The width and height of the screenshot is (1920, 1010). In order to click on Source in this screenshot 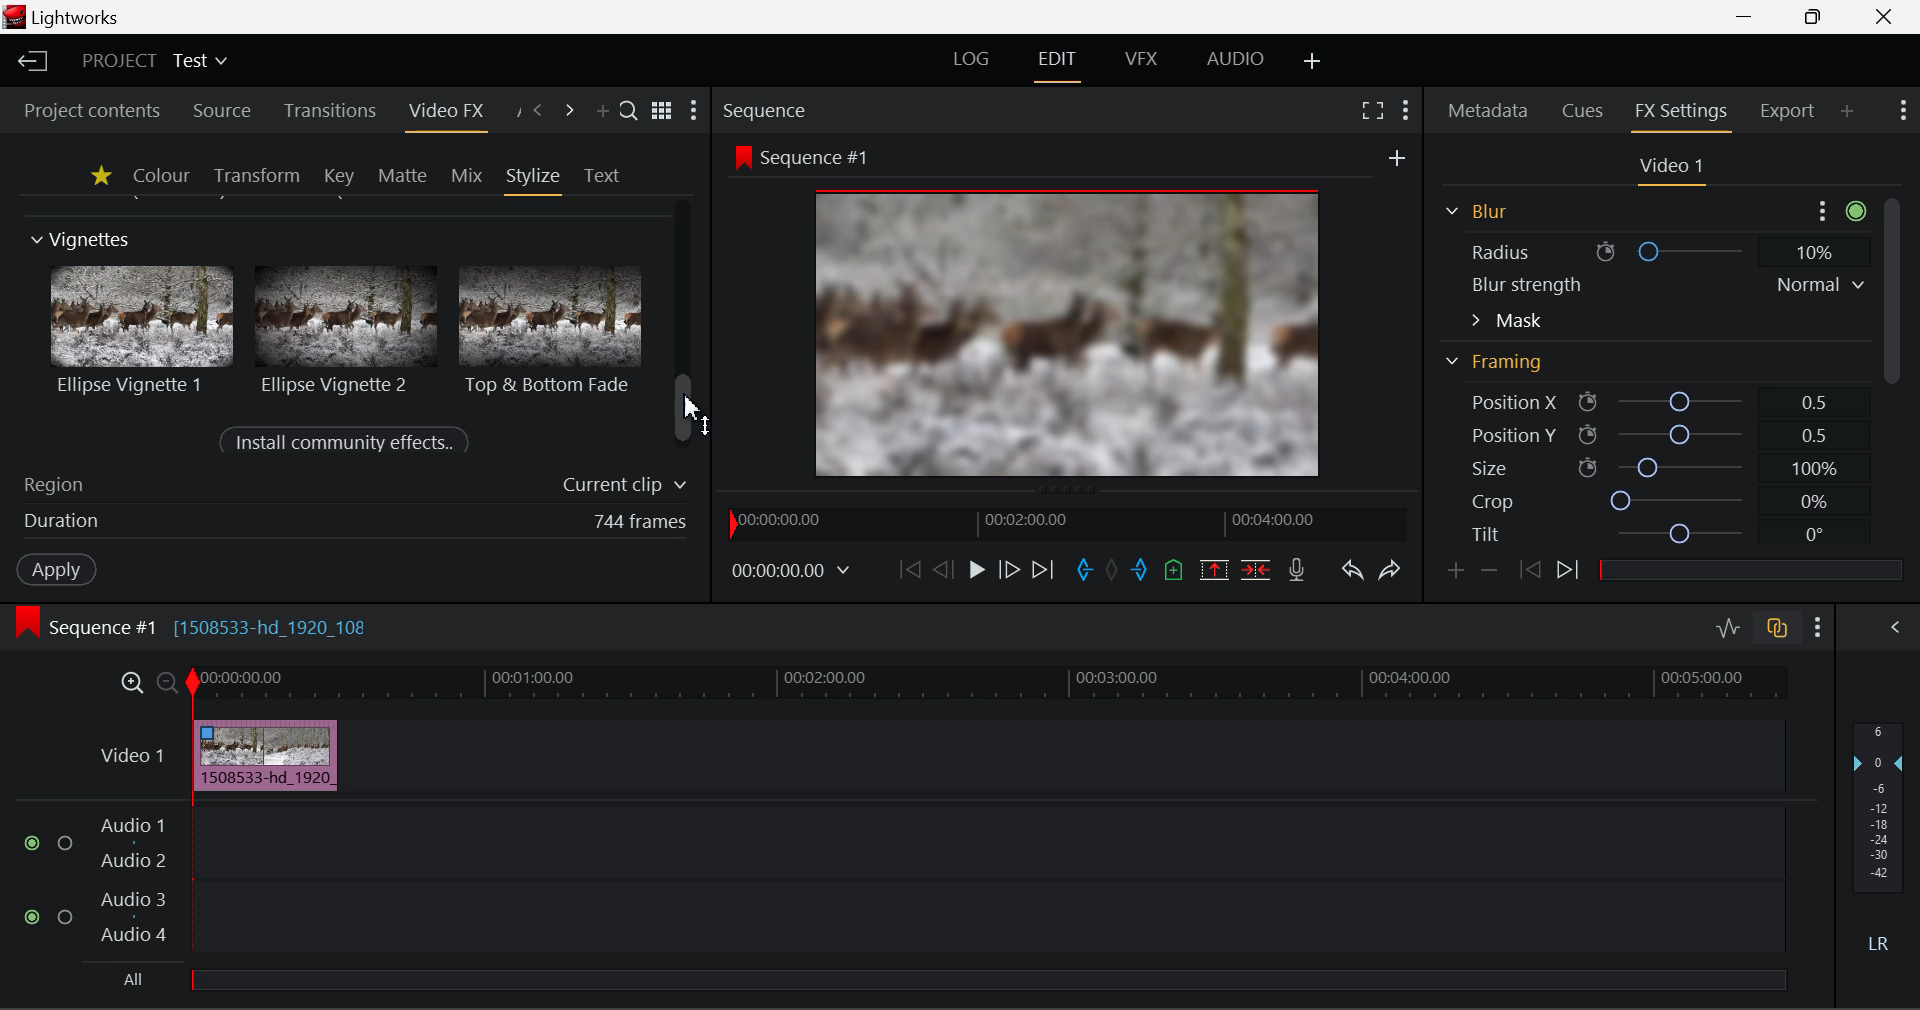, I will do `click(218, 109)`.